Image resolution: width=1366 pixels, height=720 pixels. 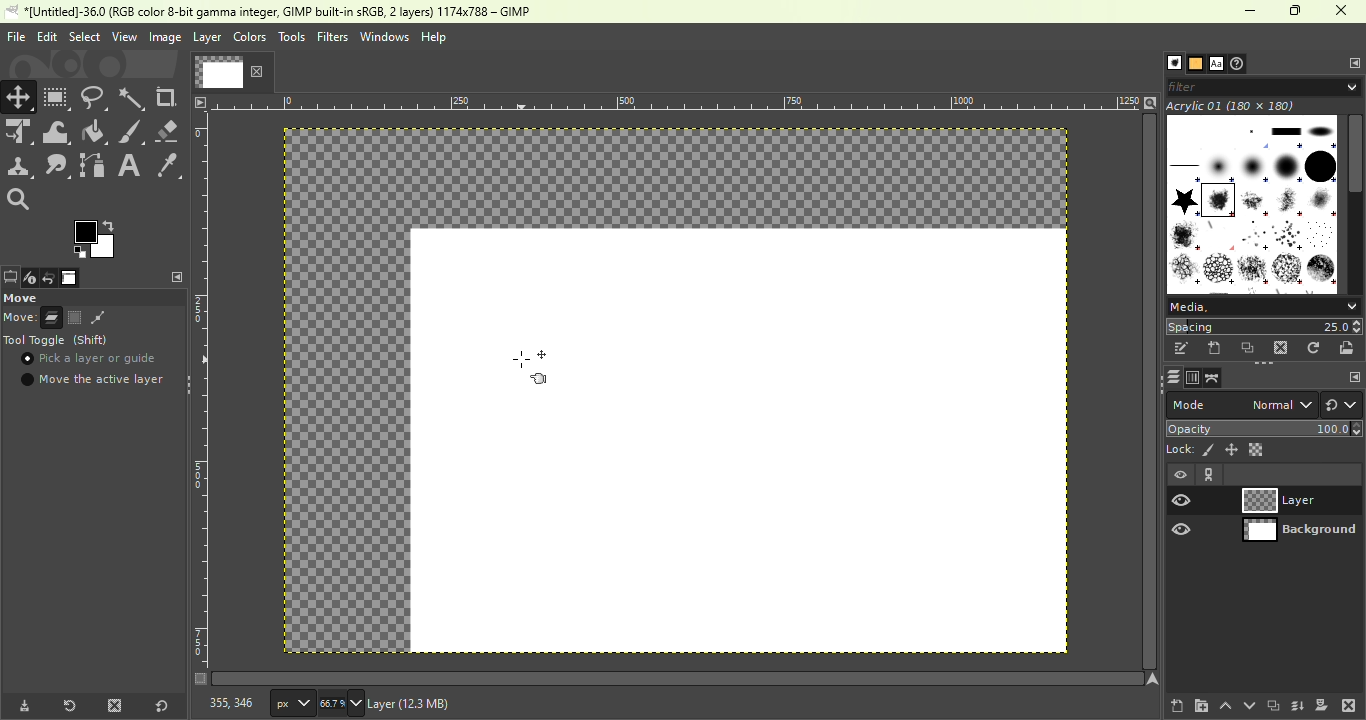 I want to click on Colors, so click(x=250, y=36).